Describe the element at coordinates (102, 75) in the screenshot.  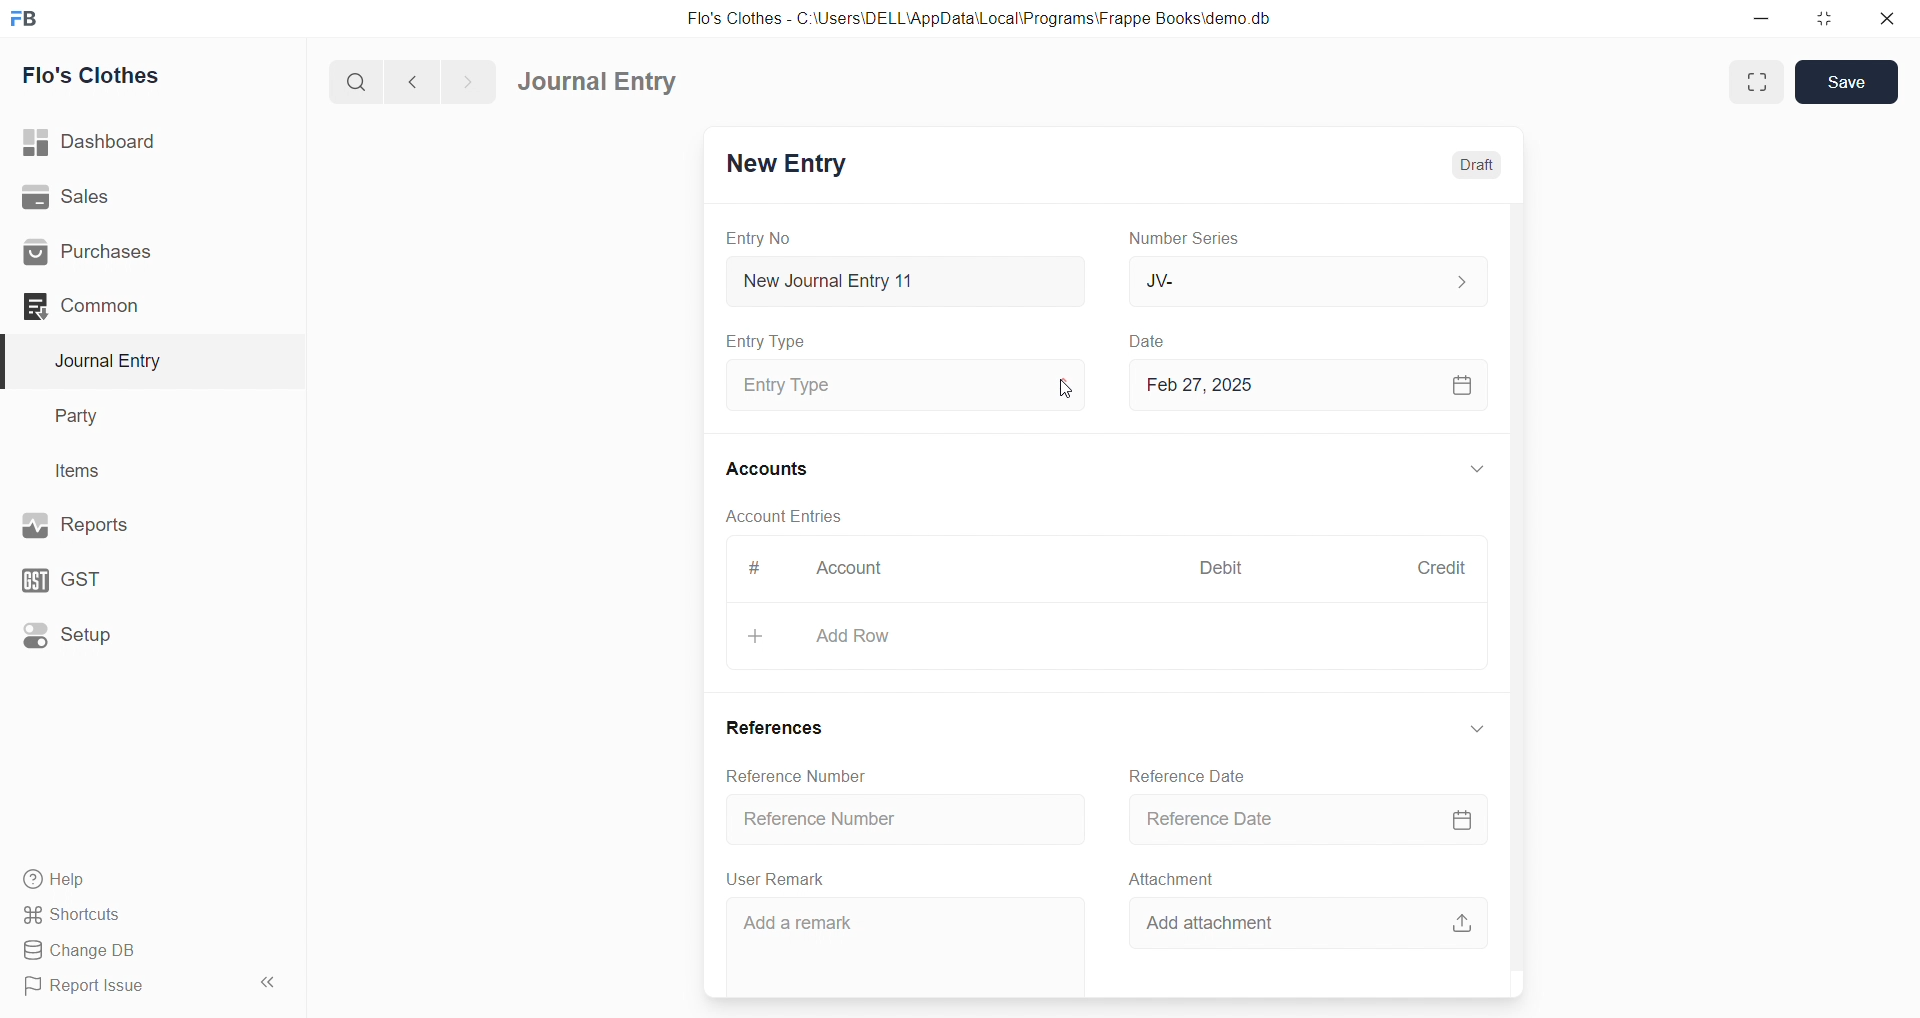
I see `Flo's Clothes` at that location.